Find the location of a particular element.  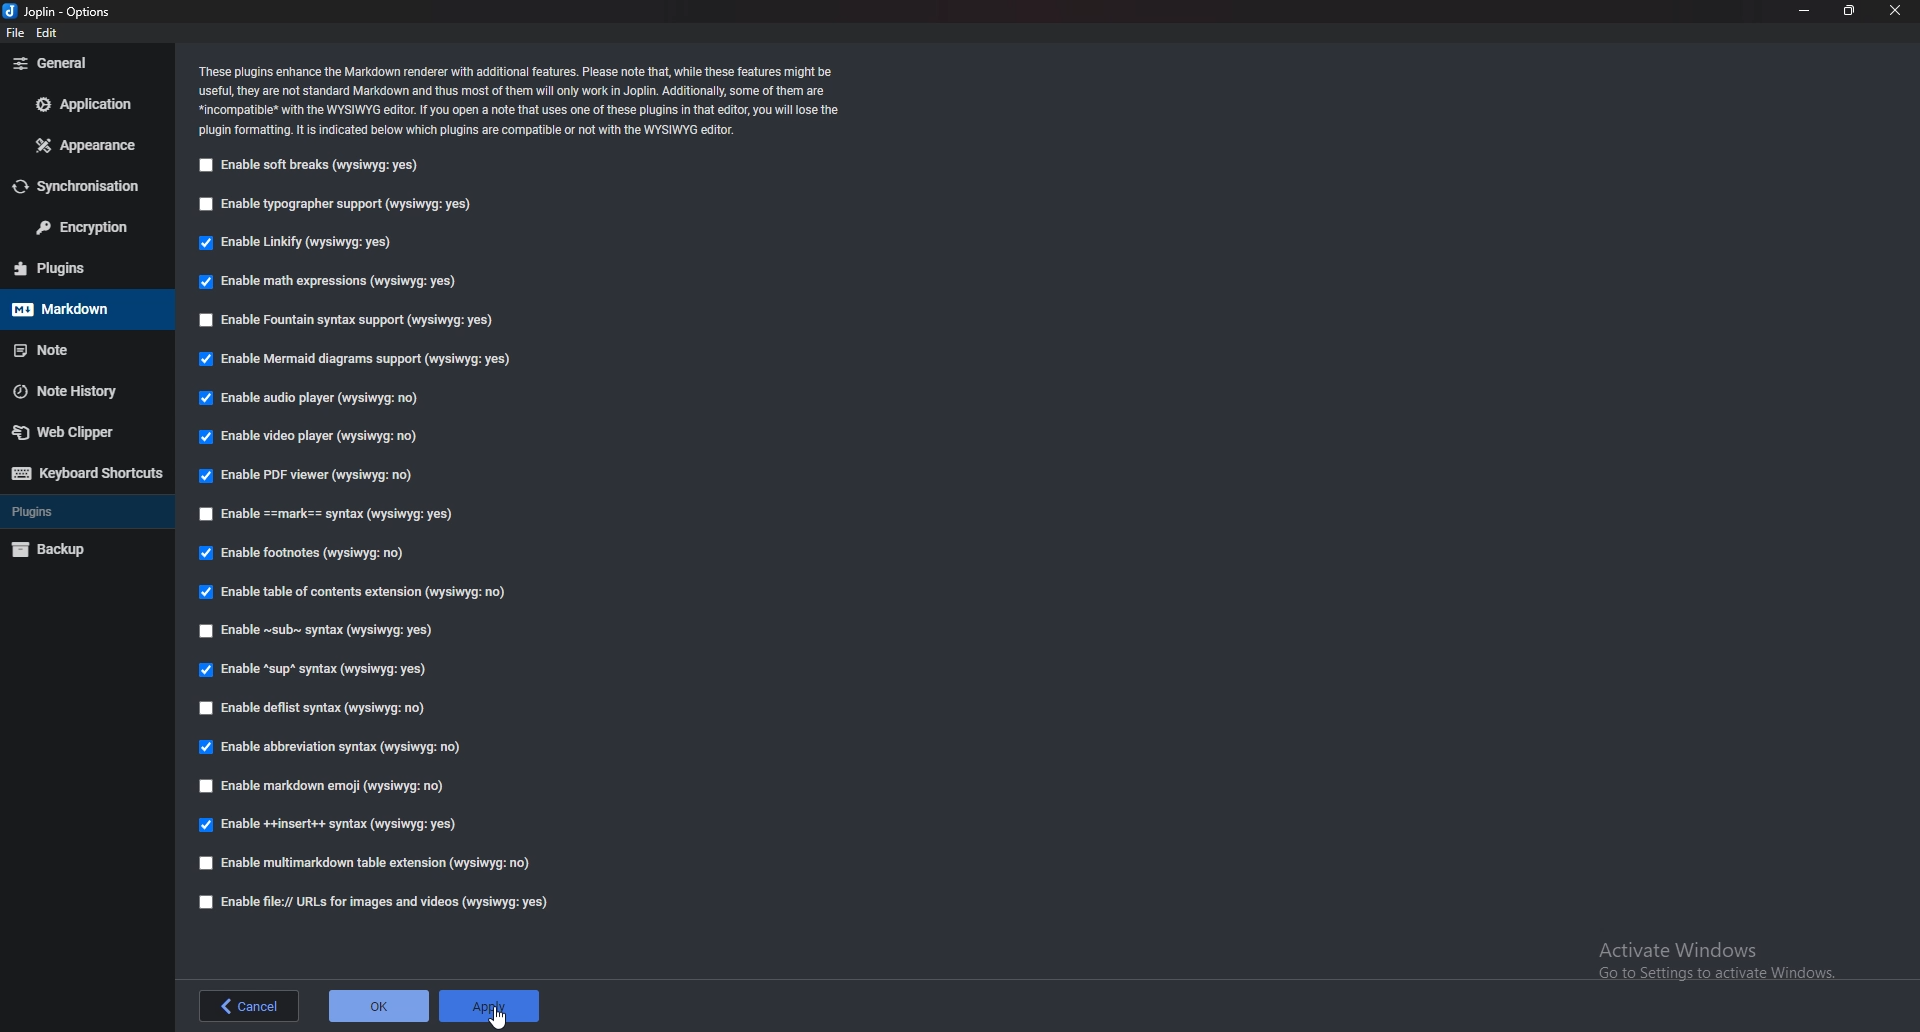

backup is located at coordinates (75, 550).